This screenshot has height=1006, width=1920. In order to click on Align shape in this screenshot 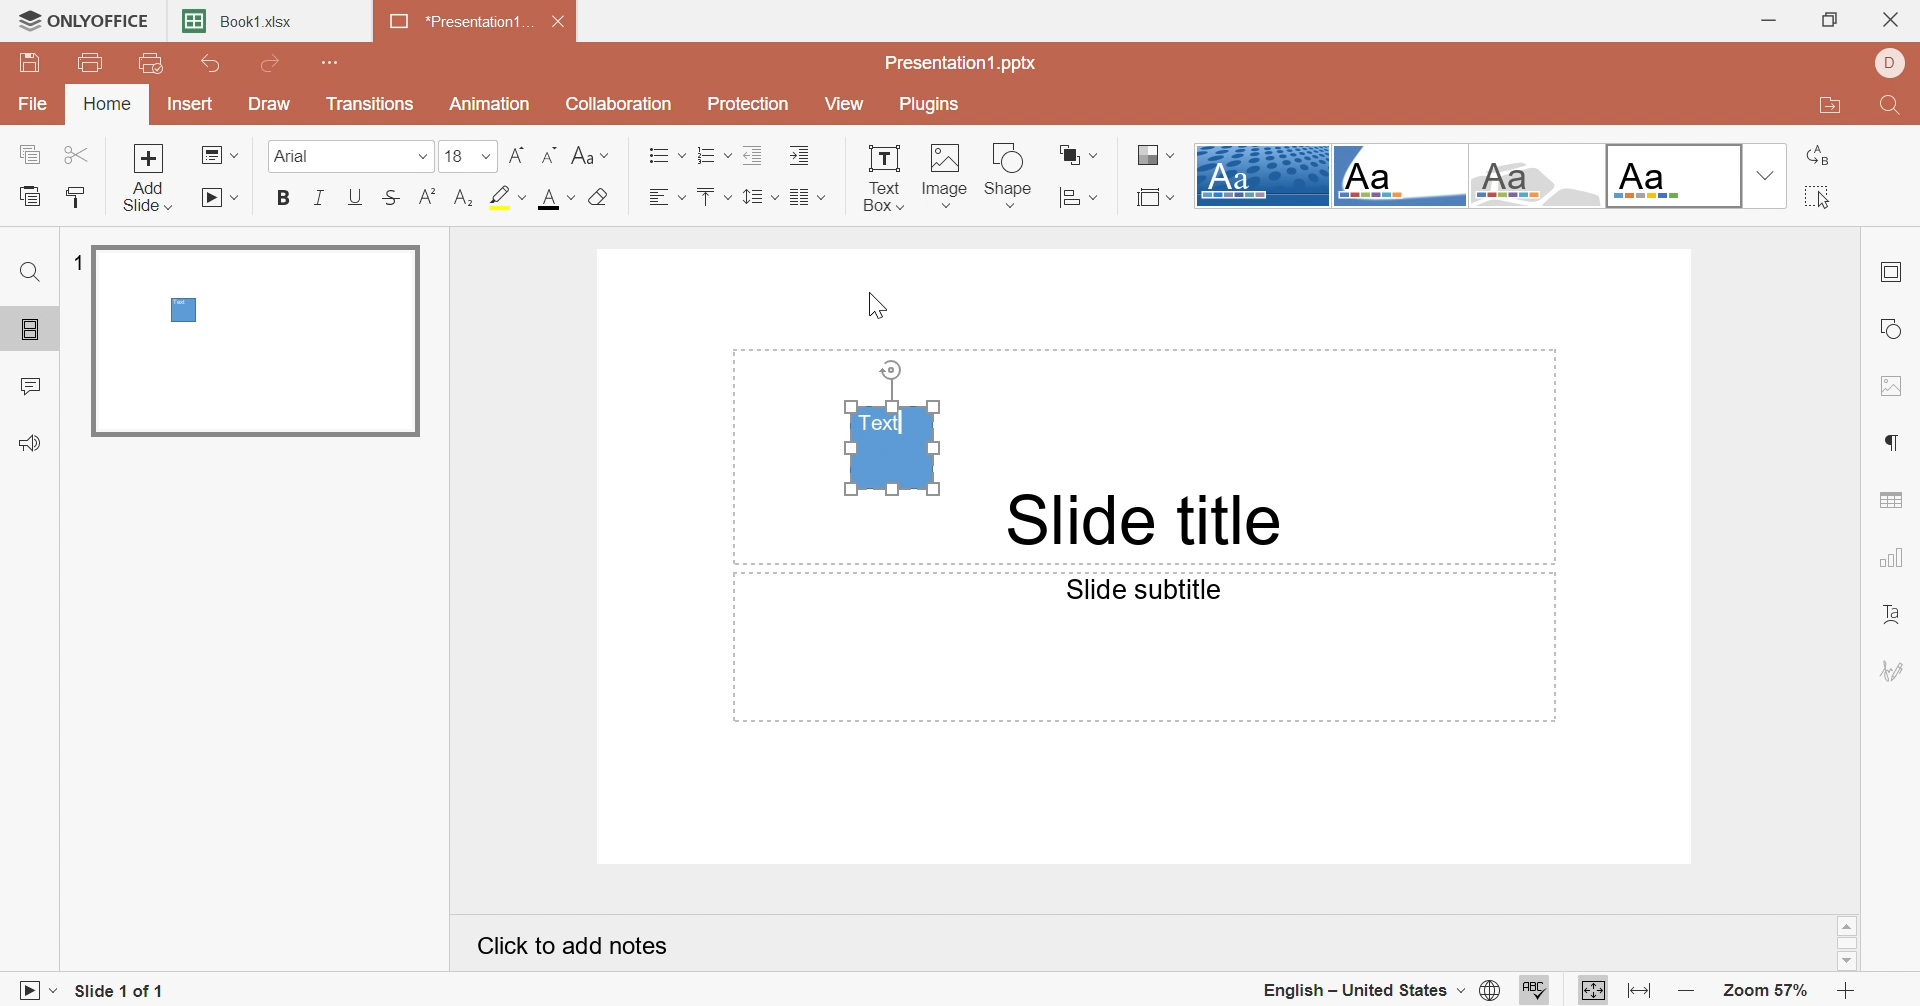, I will do `click(1079, 198)`.